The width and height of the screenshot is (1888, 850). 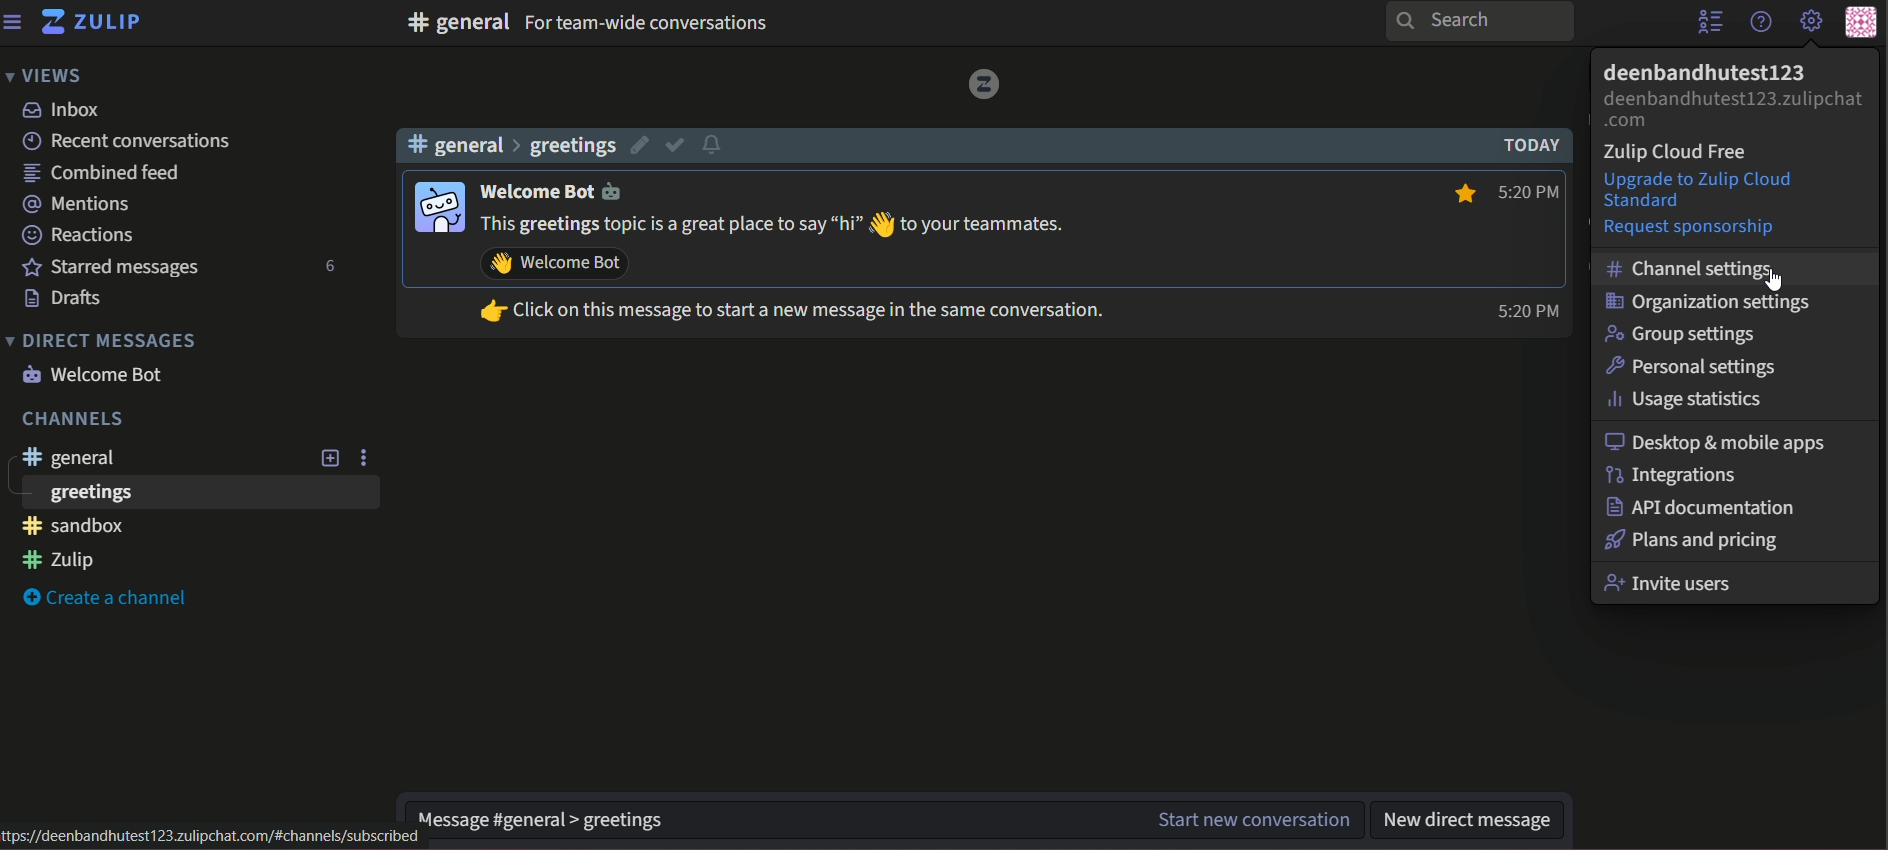 I want to click on create, so click(x=108, y=597).